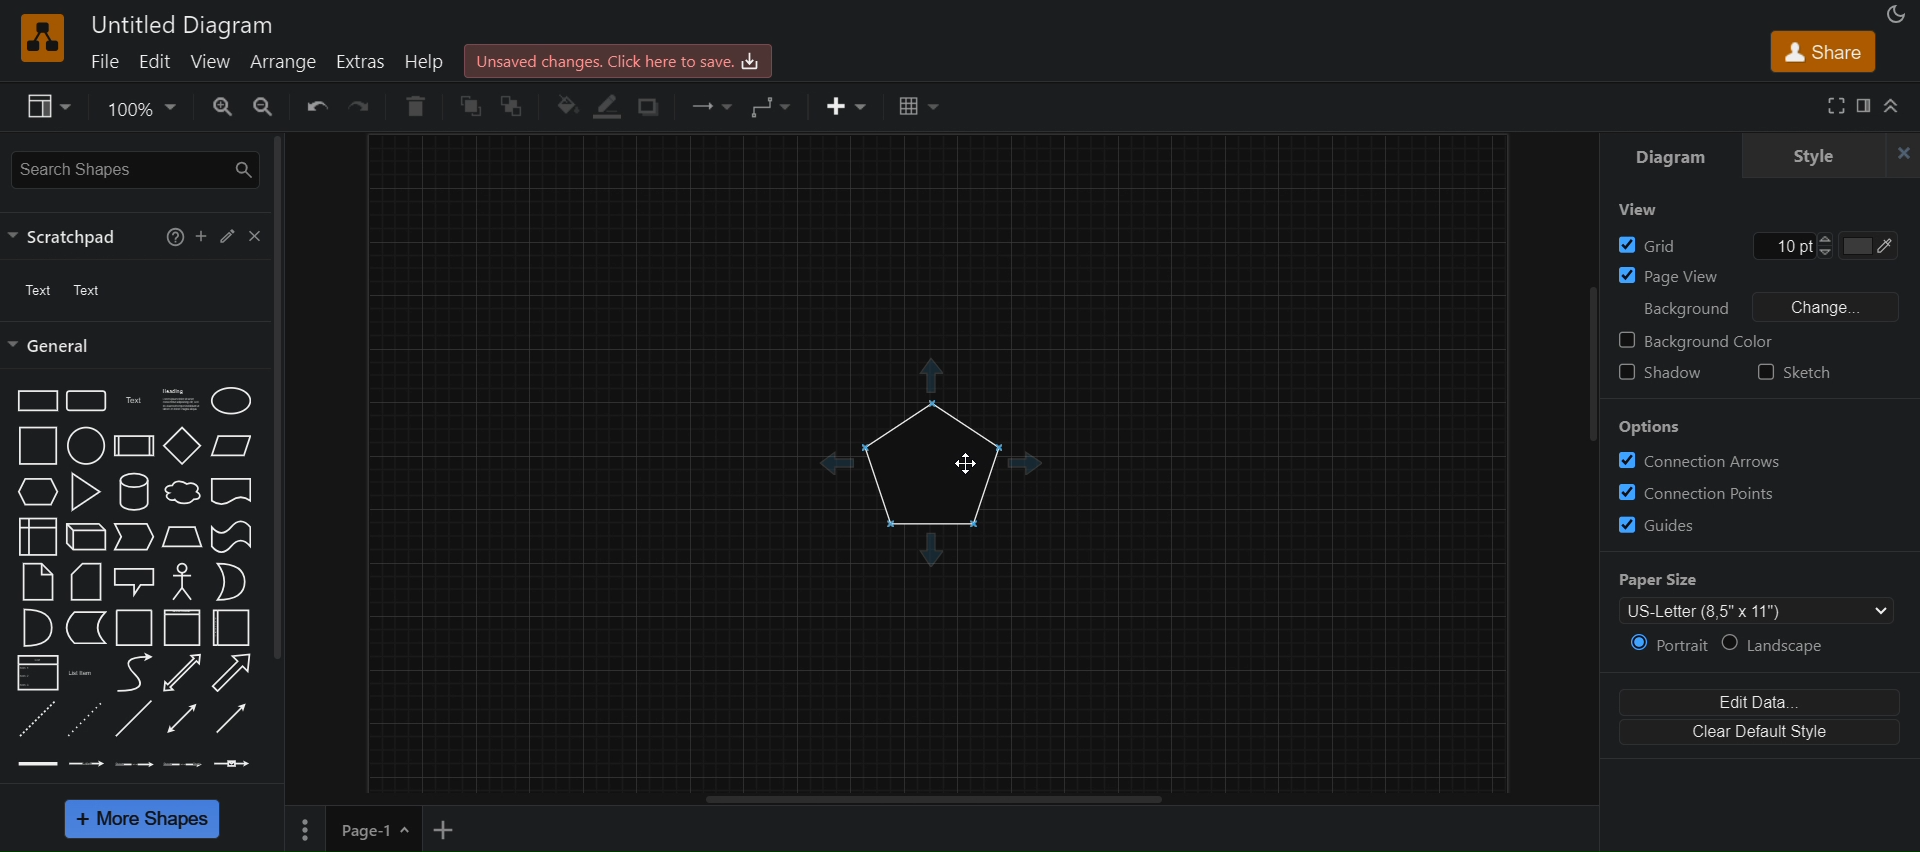 The image size is (1920, 852). What do you see at coordinates (135, 673) in the screenshot?
I see `Curve` at bounding box center [135, 673].